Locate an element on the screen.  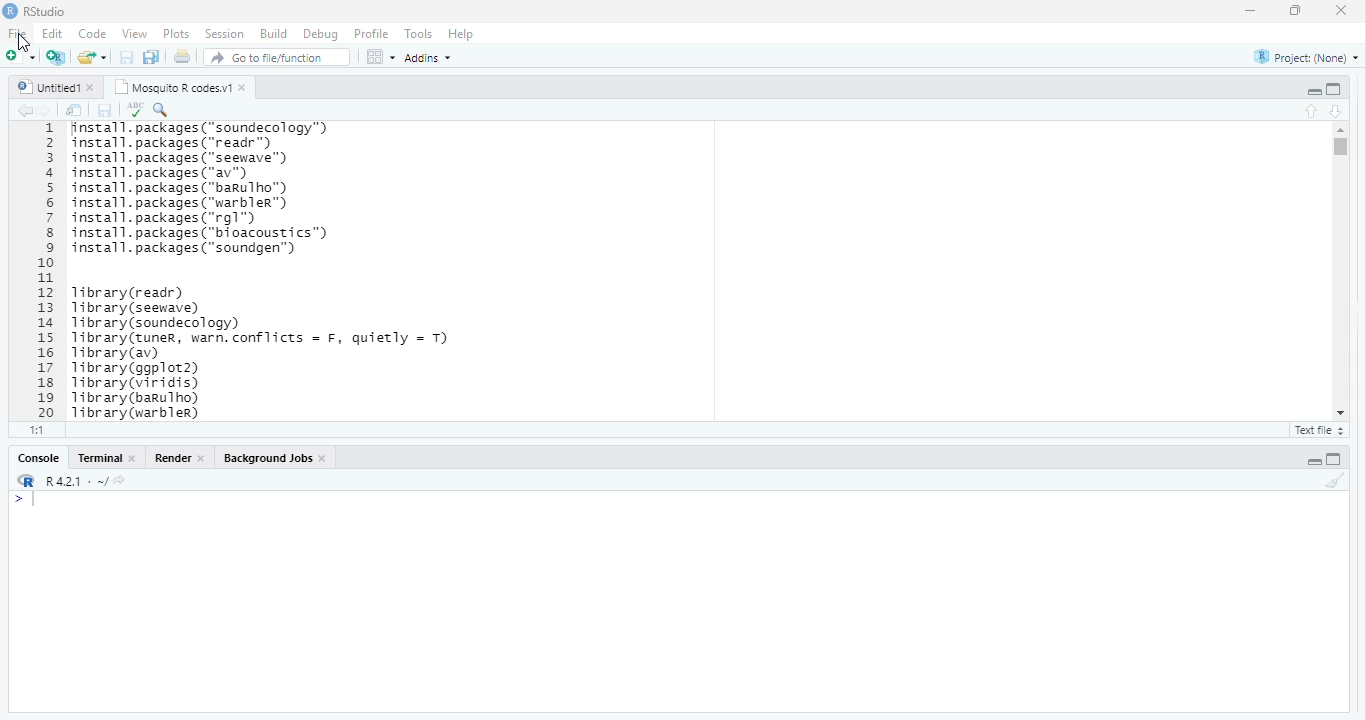
backward is located at coordinates (26, 111).